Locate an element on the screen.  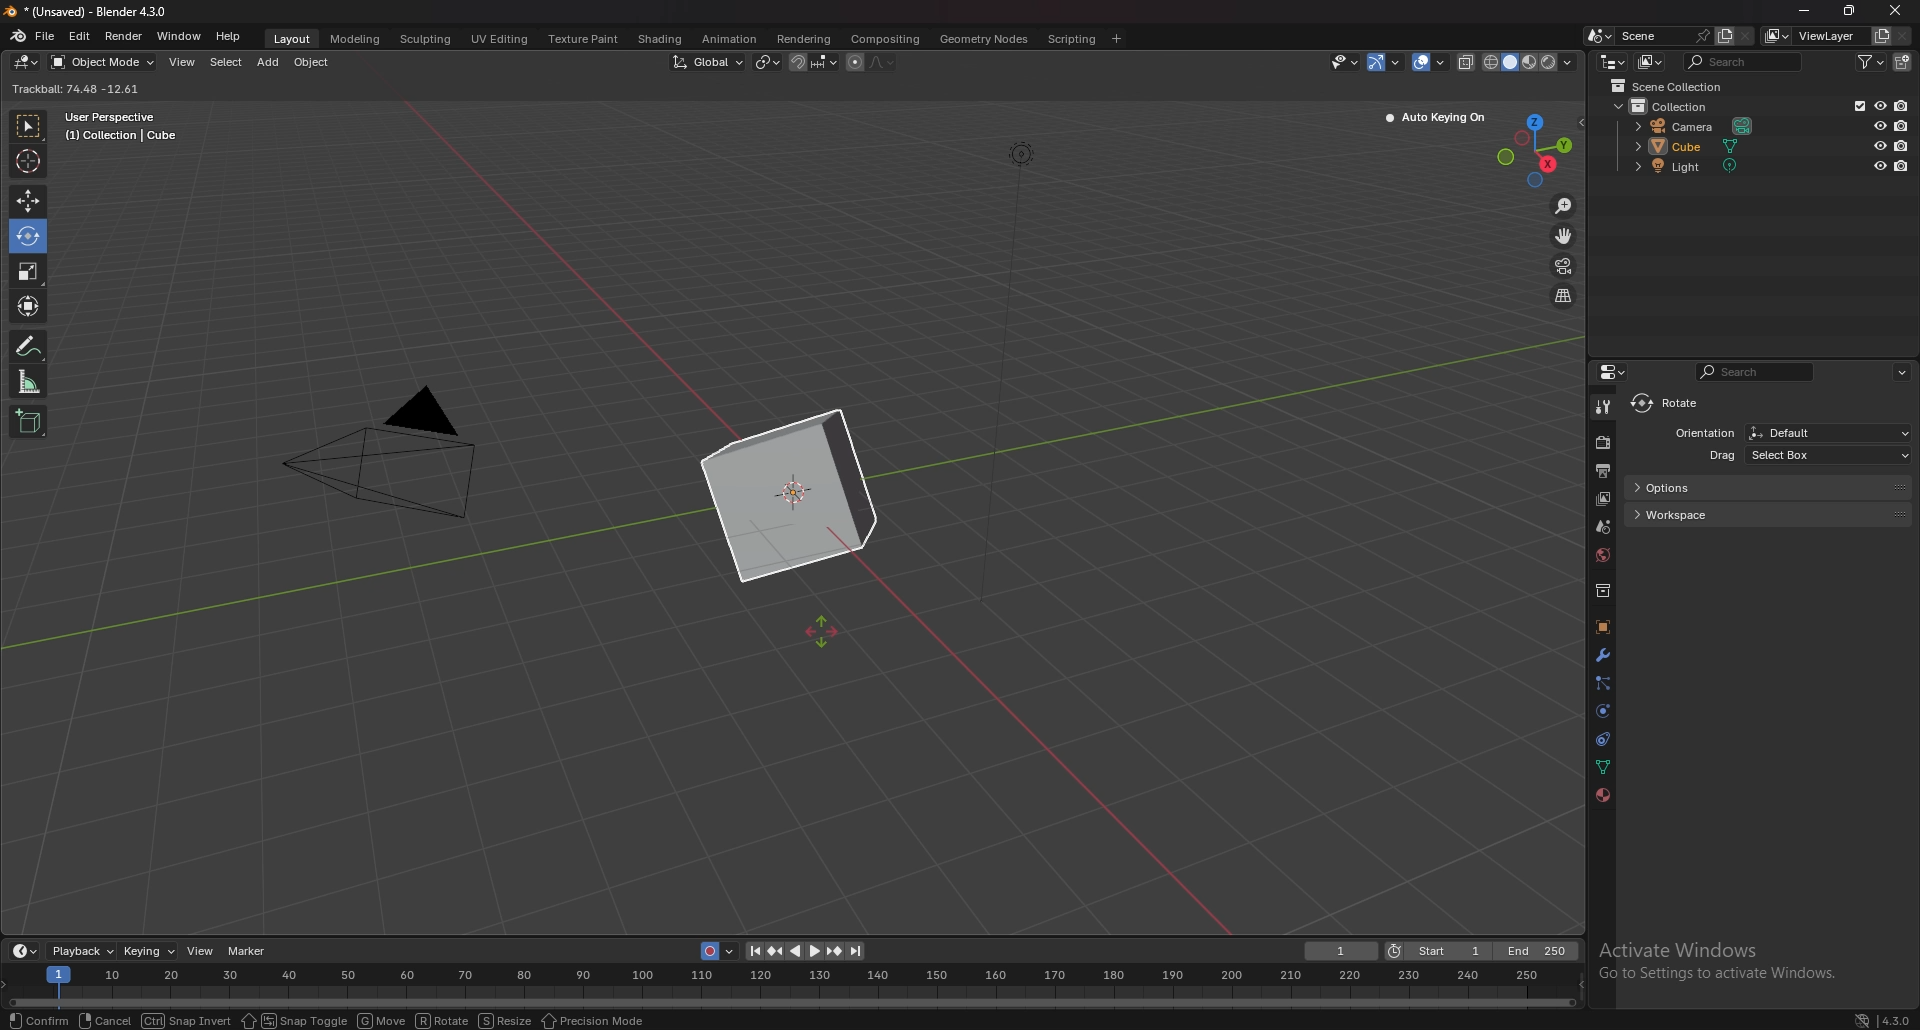
Orientation is located at coordinates (1703, 432).